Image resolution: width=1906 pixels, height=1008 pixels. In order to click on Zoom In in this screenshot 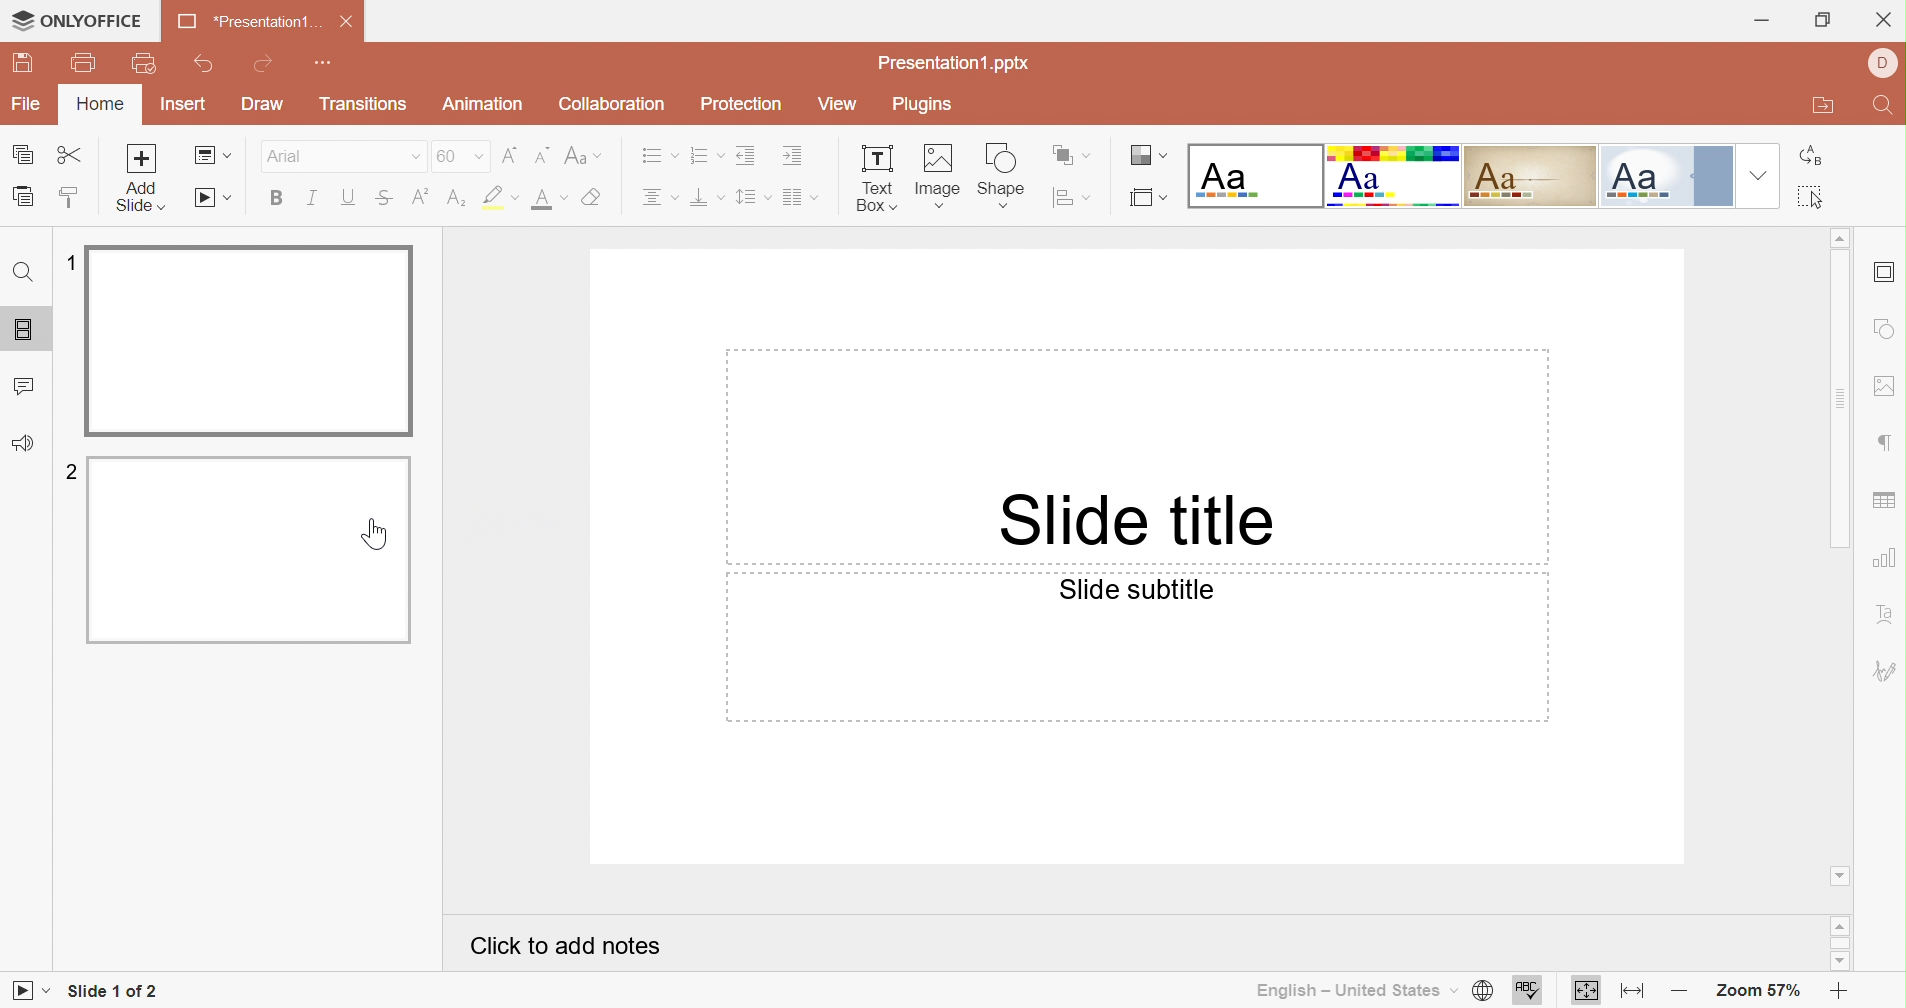, I will do `click(1835, 987)`.